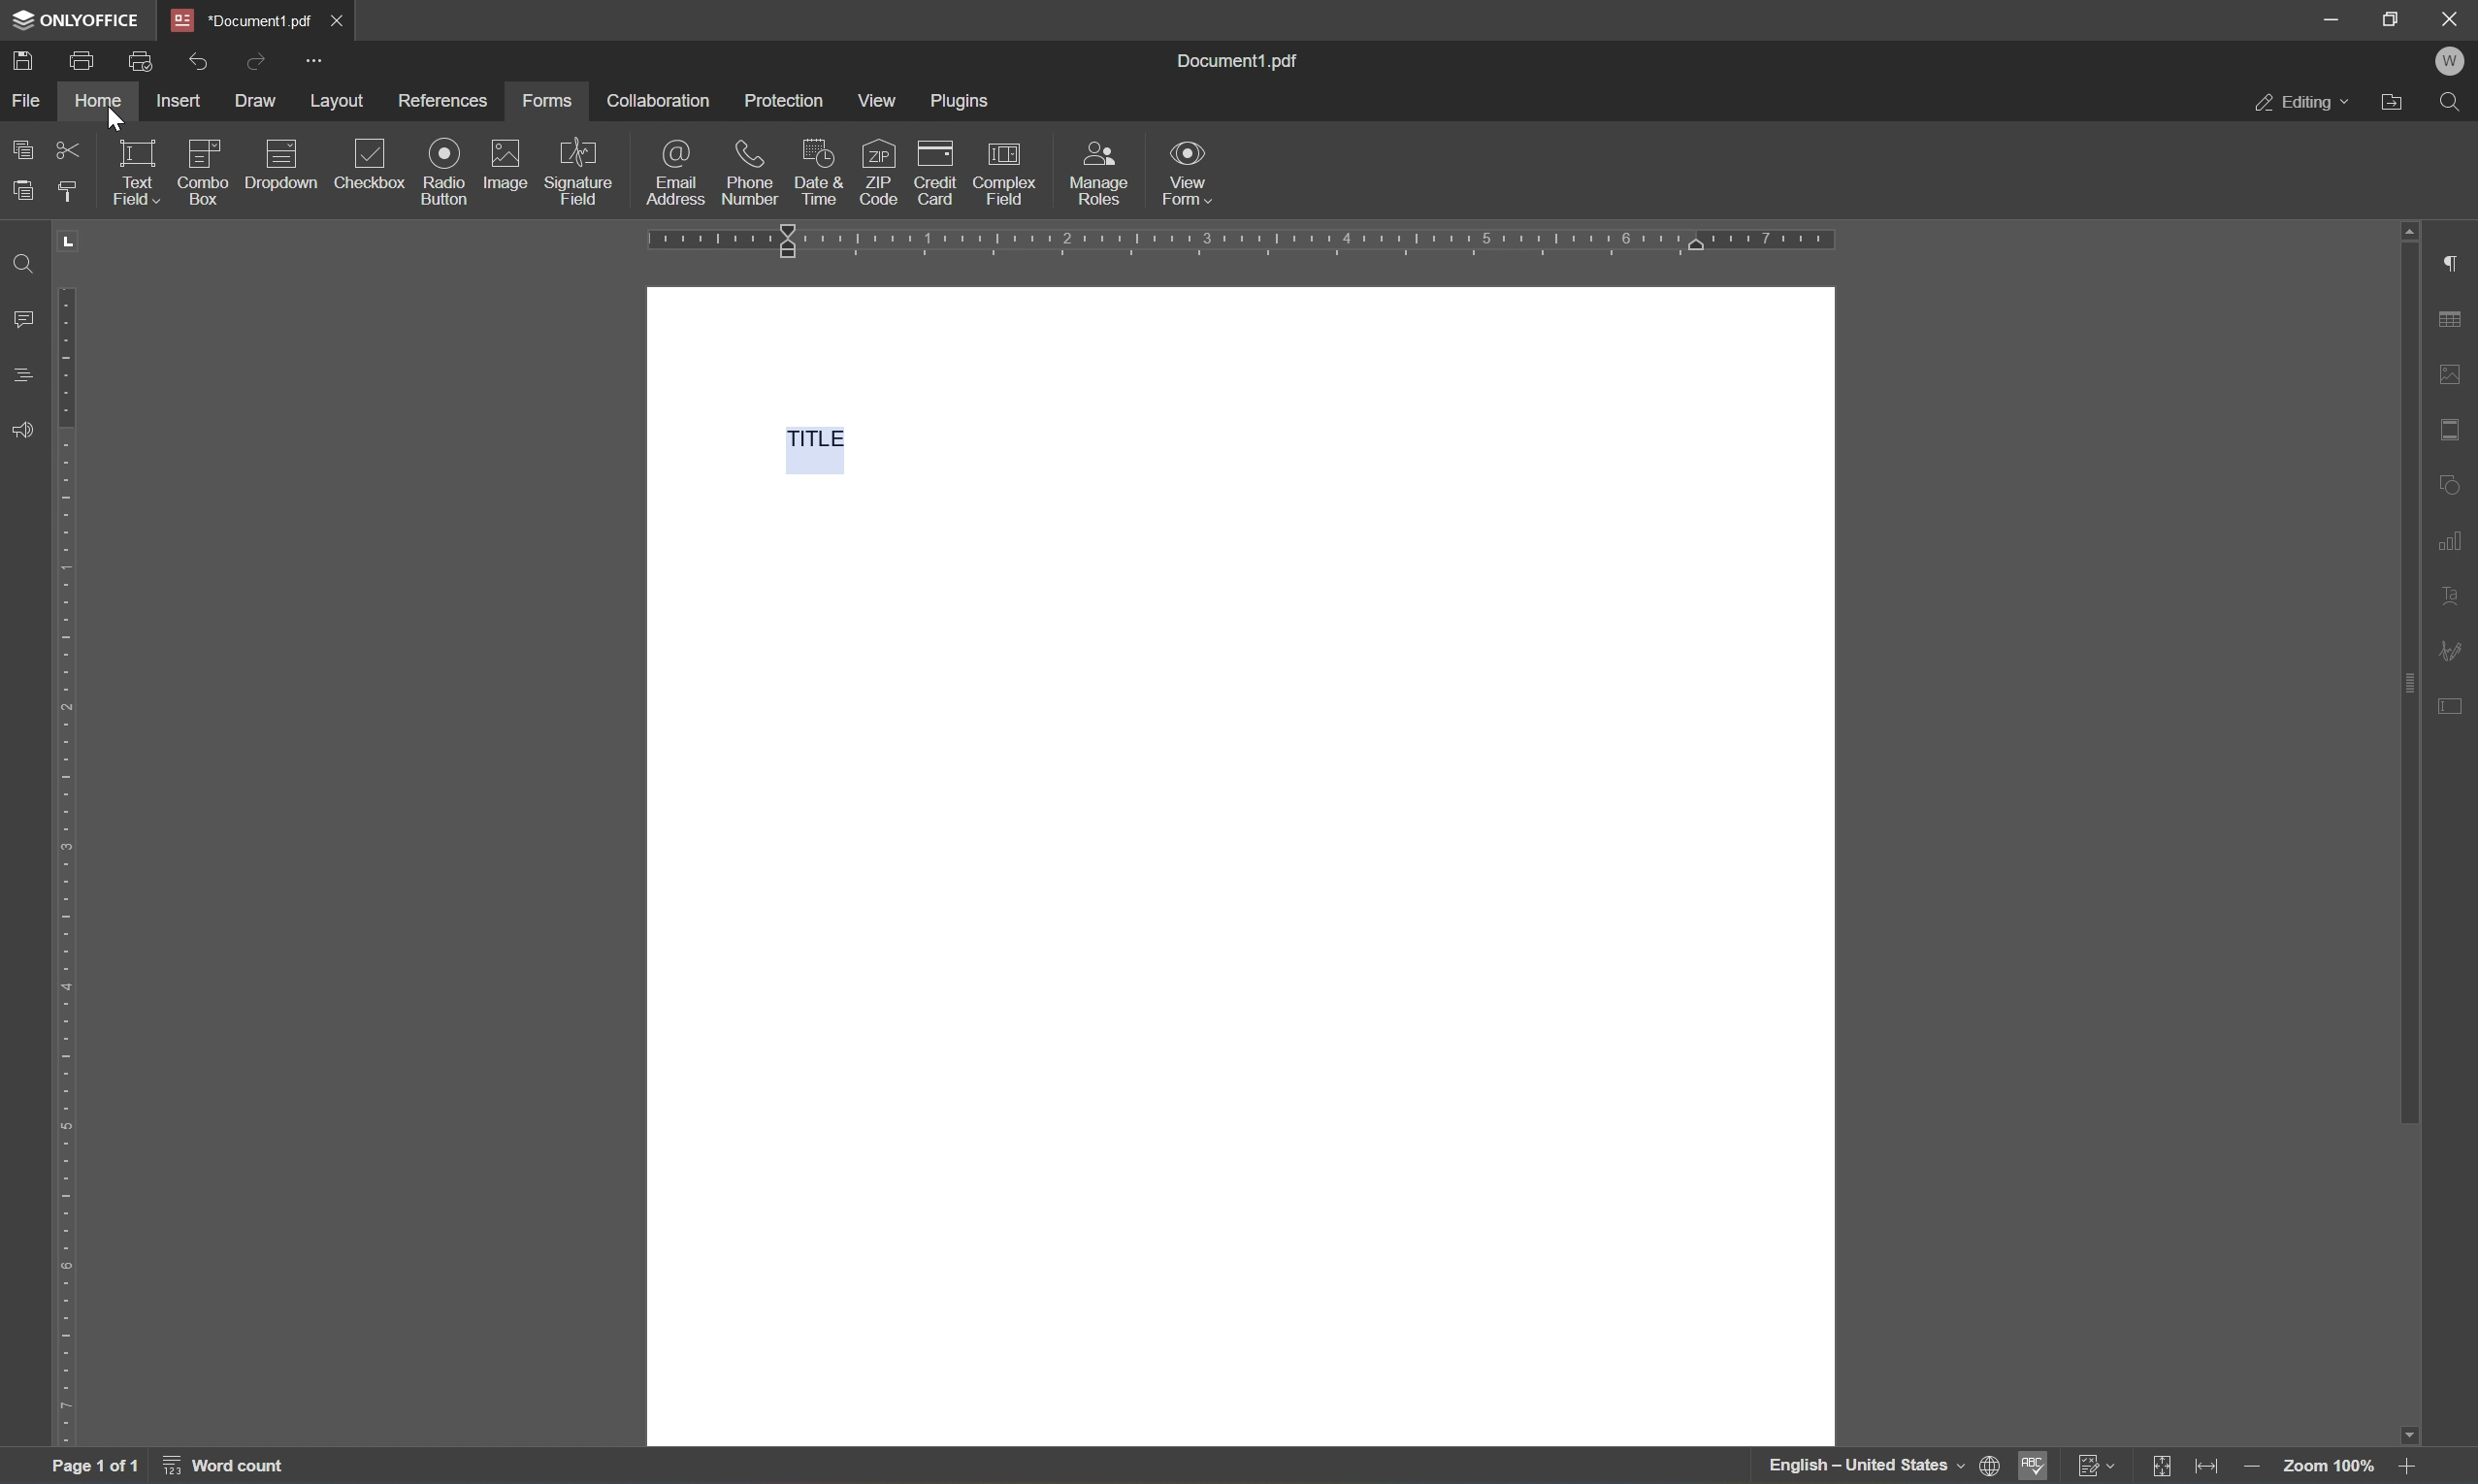 The image size is (2478, 1484). I want to click on close, so click(336, 20).